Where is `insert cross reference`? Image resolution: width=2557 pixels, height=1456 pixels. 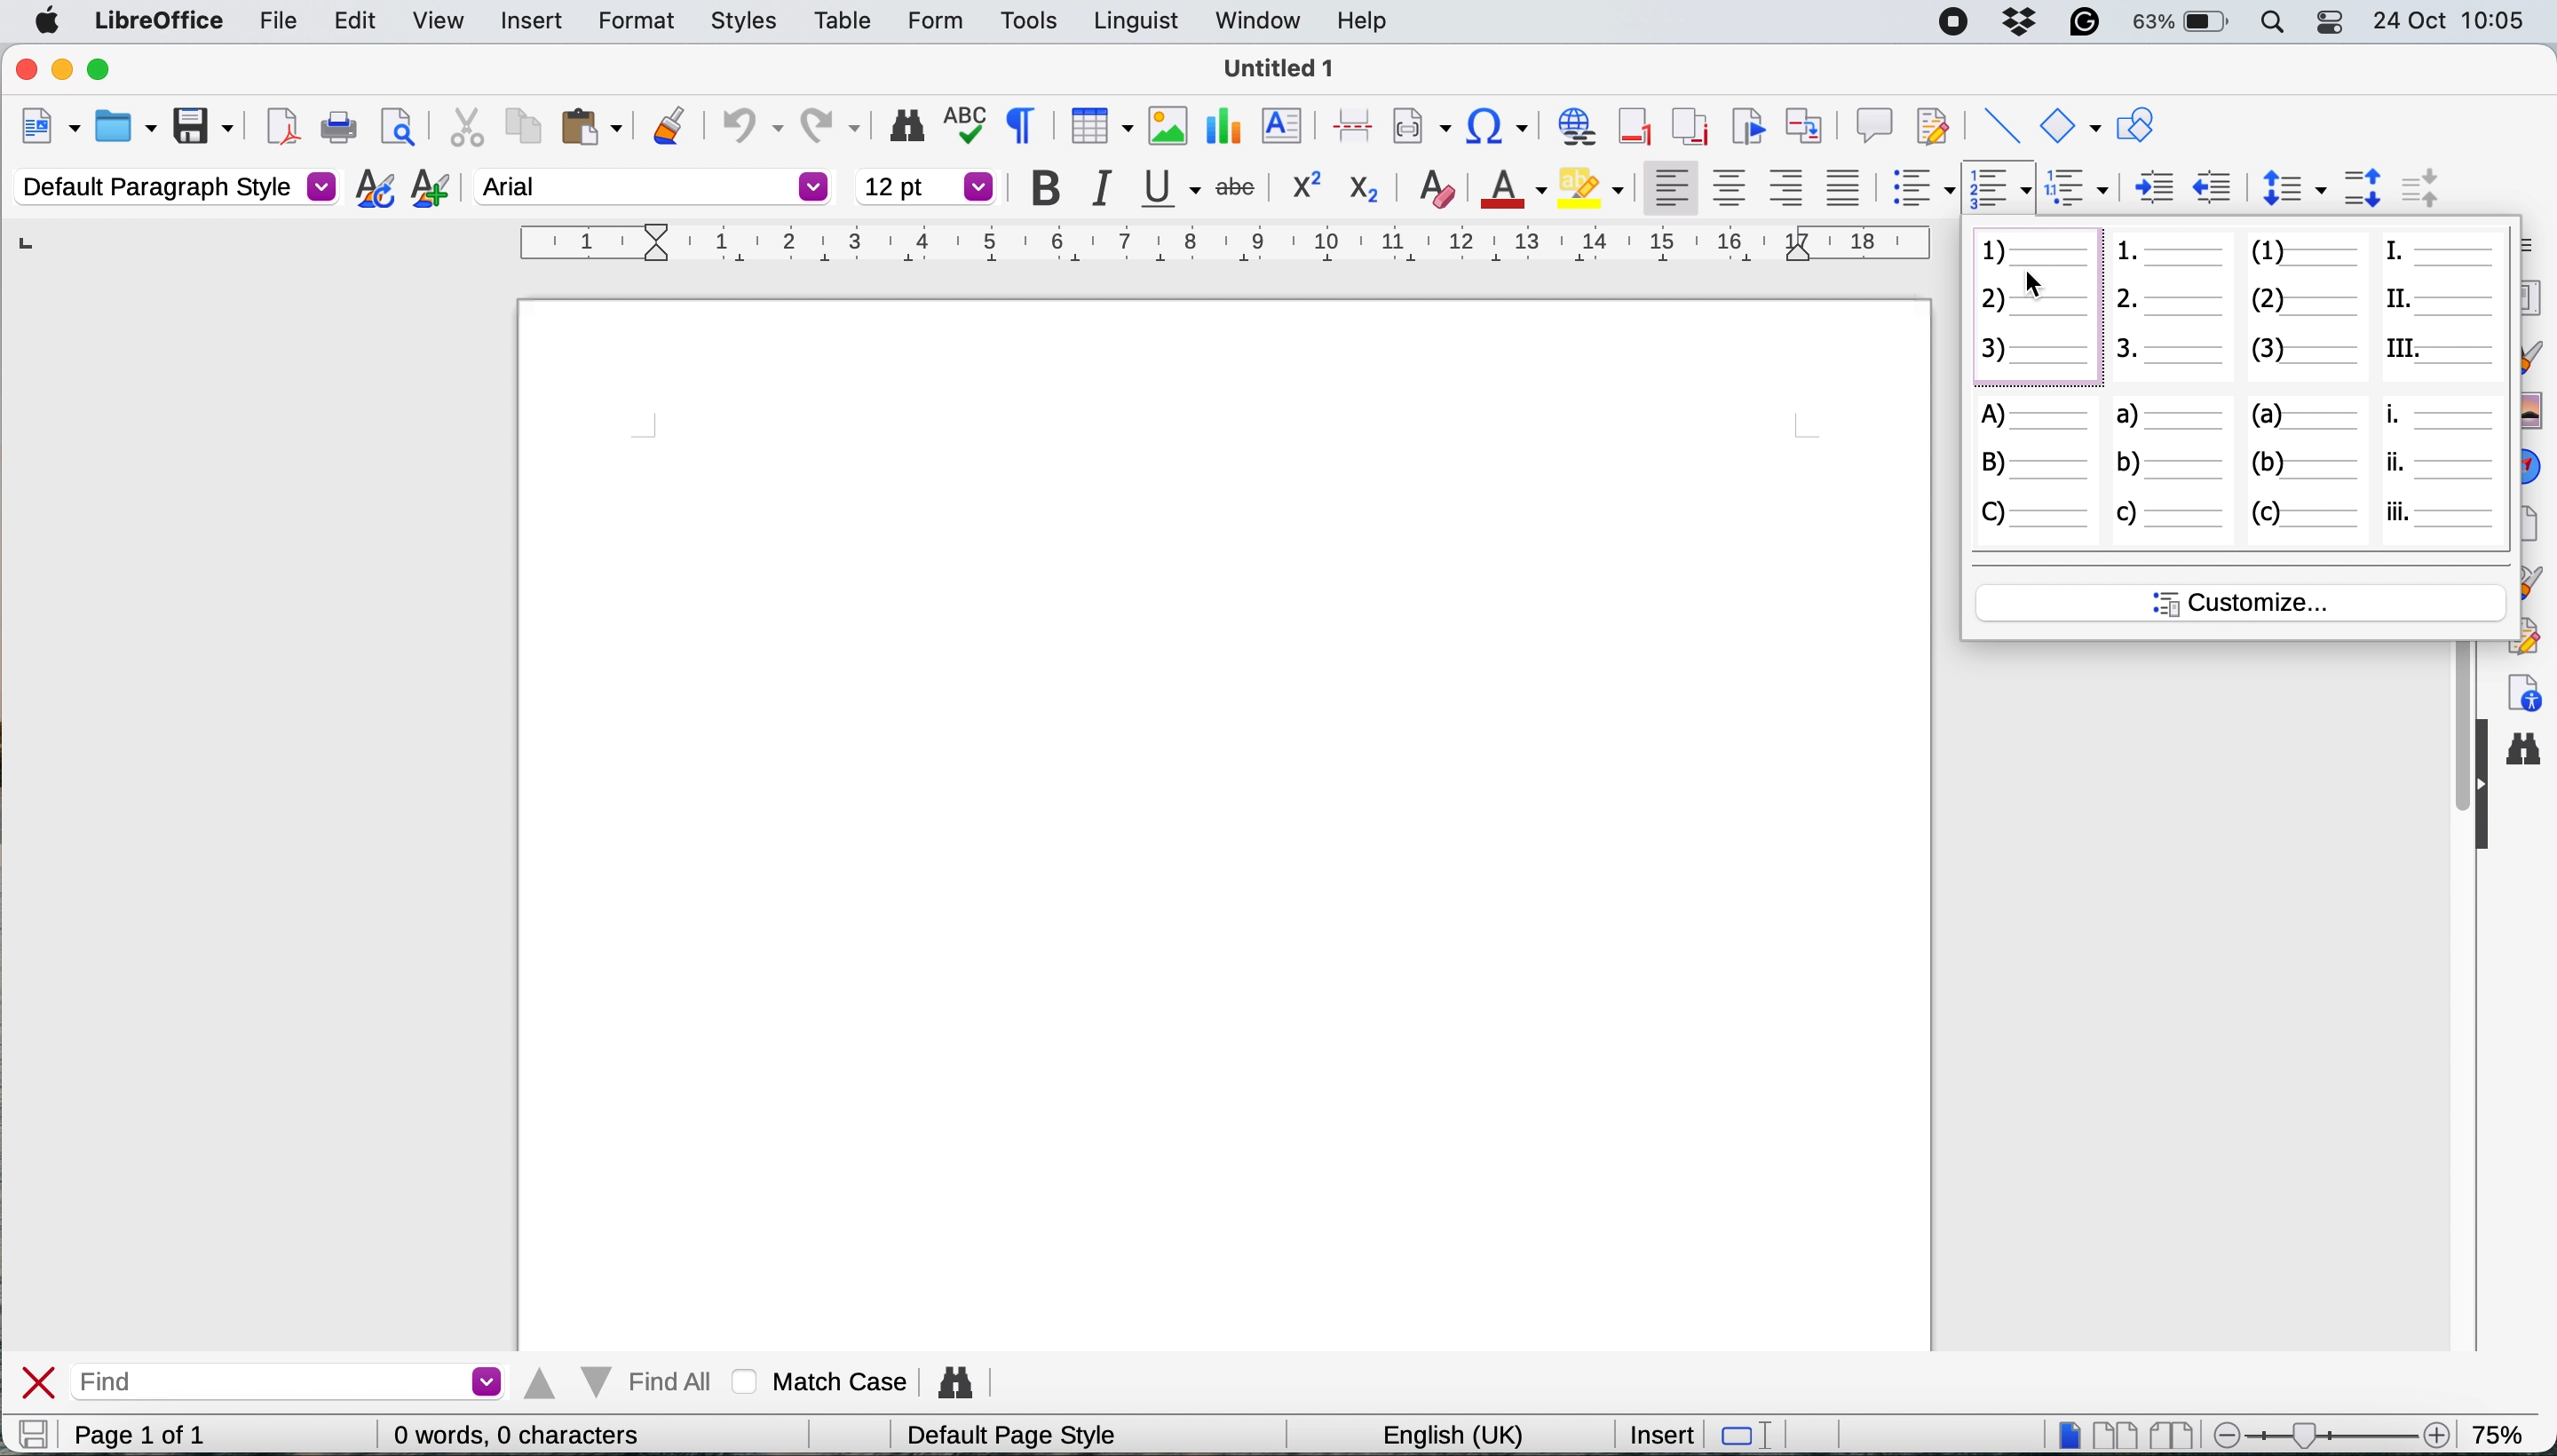
insert cross reference is located at coordinates (1808, 122).